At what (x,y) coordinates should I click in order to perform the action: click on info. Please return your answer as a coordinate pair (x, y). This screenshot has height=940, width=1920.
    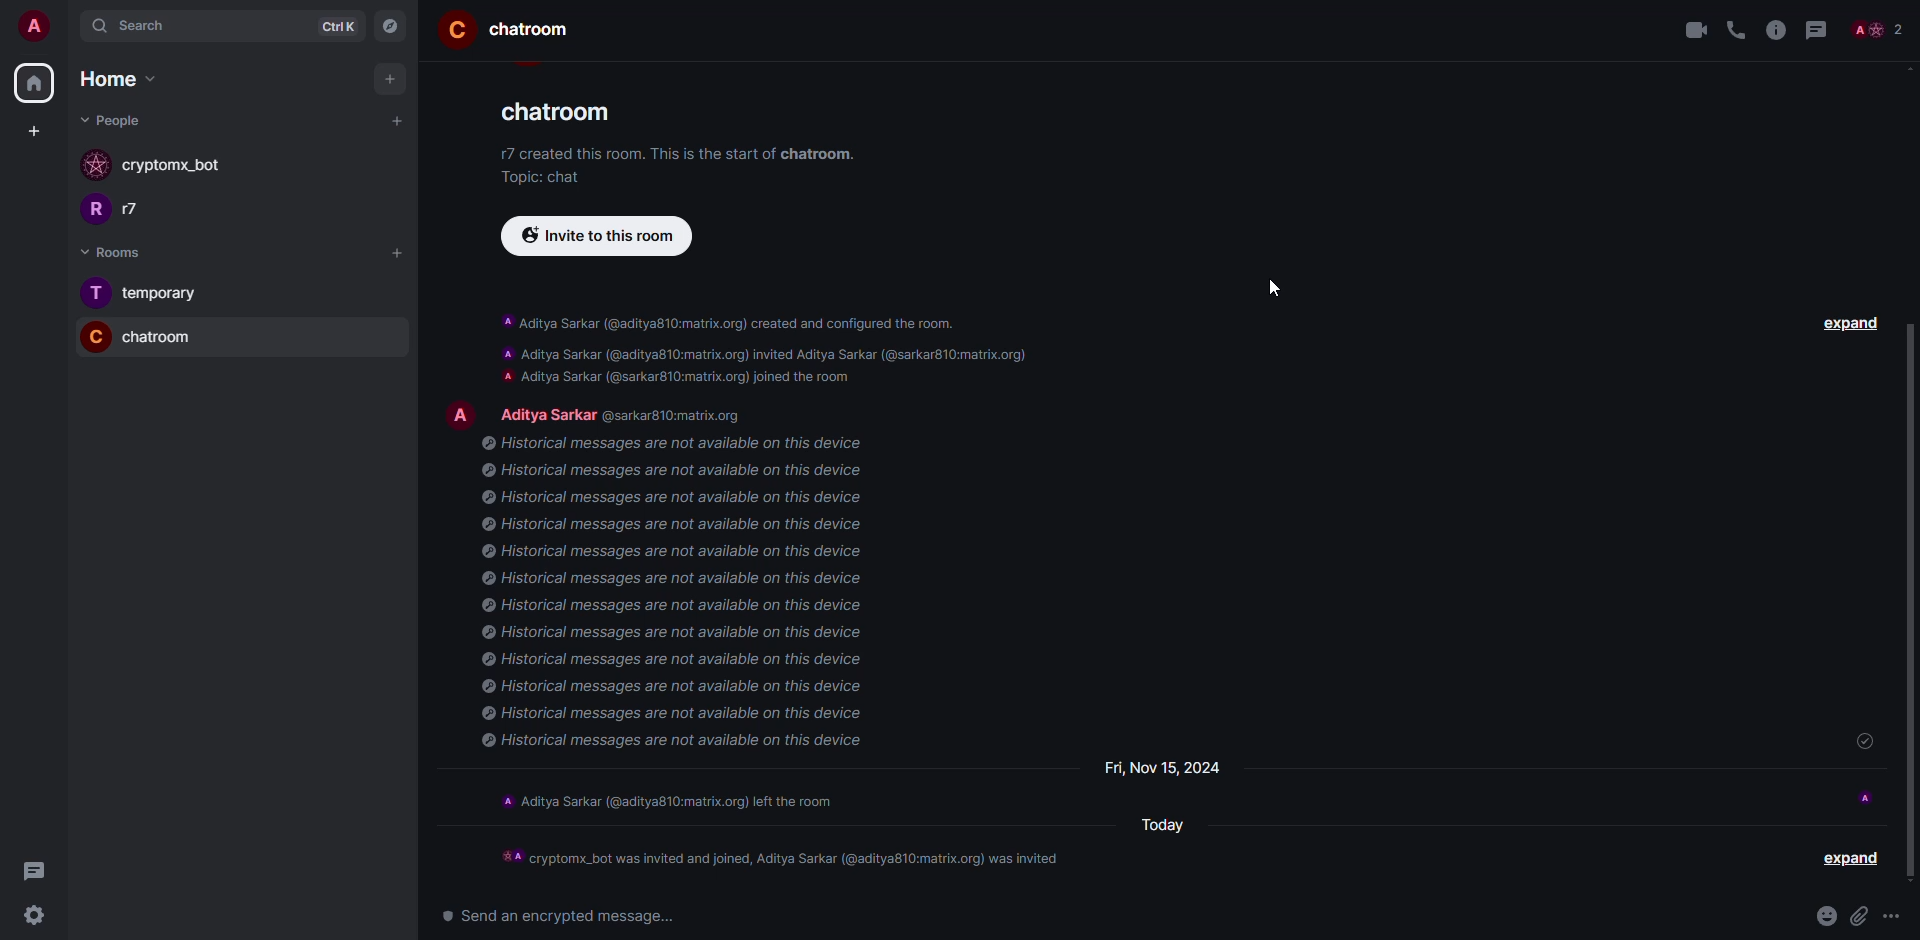
    Looking at the image, I should click on (721, 153).